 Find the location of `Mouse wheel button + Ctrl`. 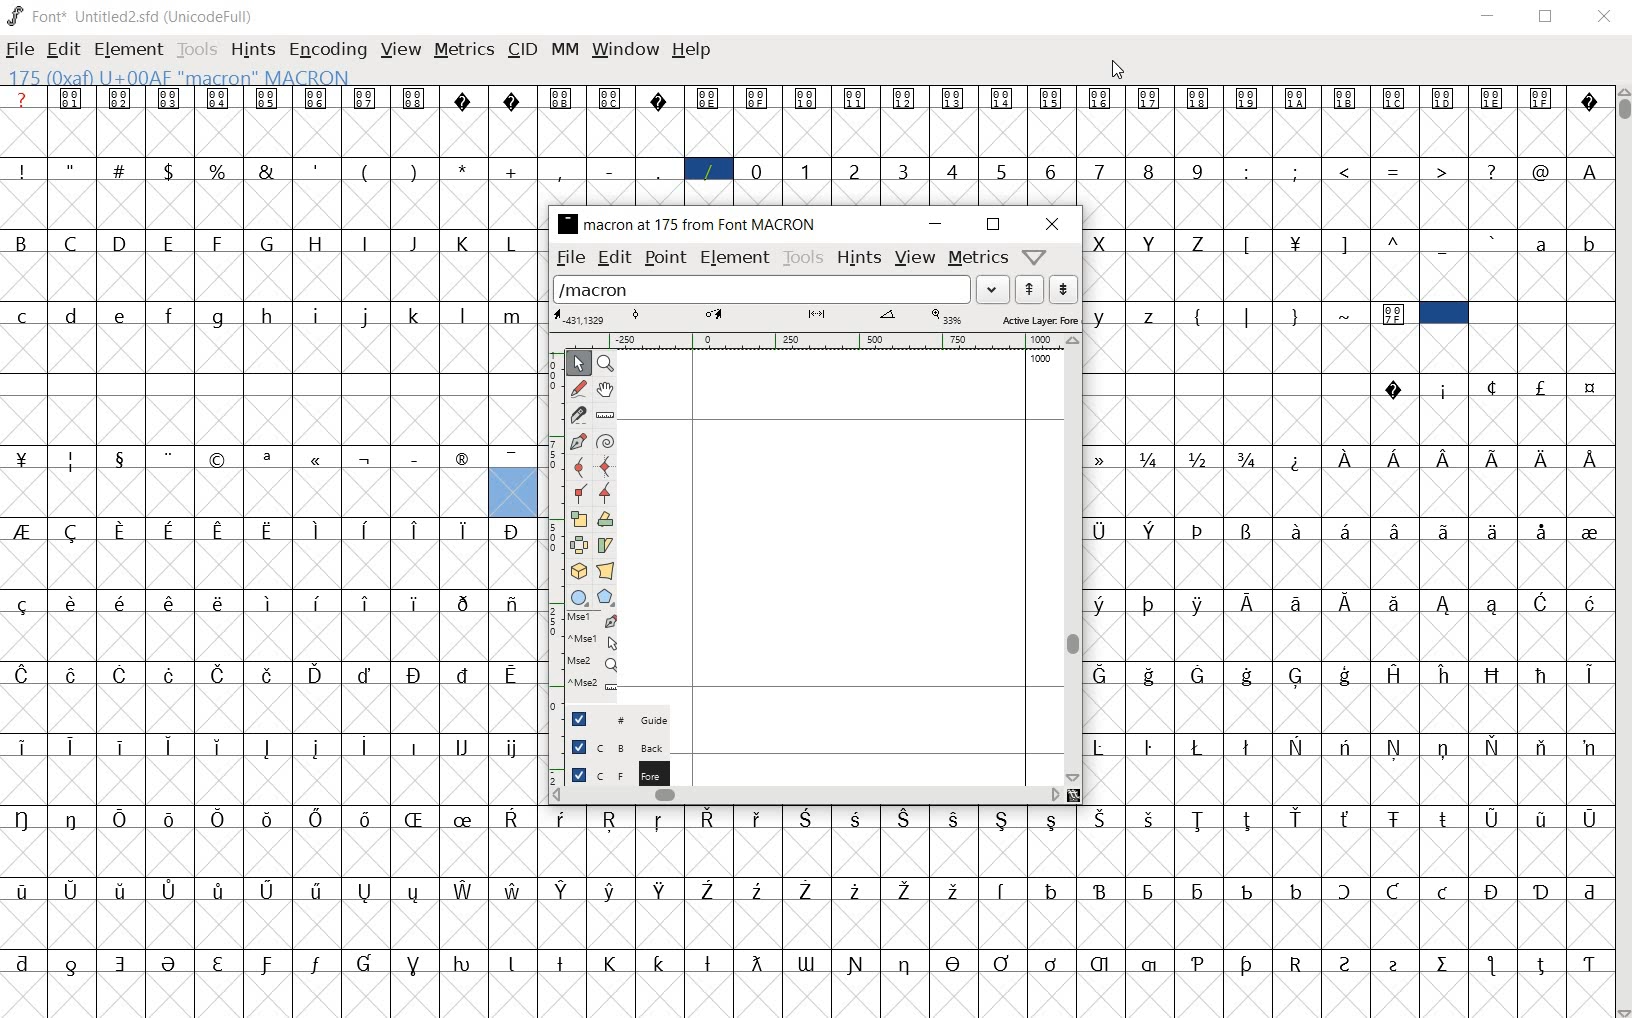

Mouse wheel button + Ctrl is located at coordinates (602, 685).